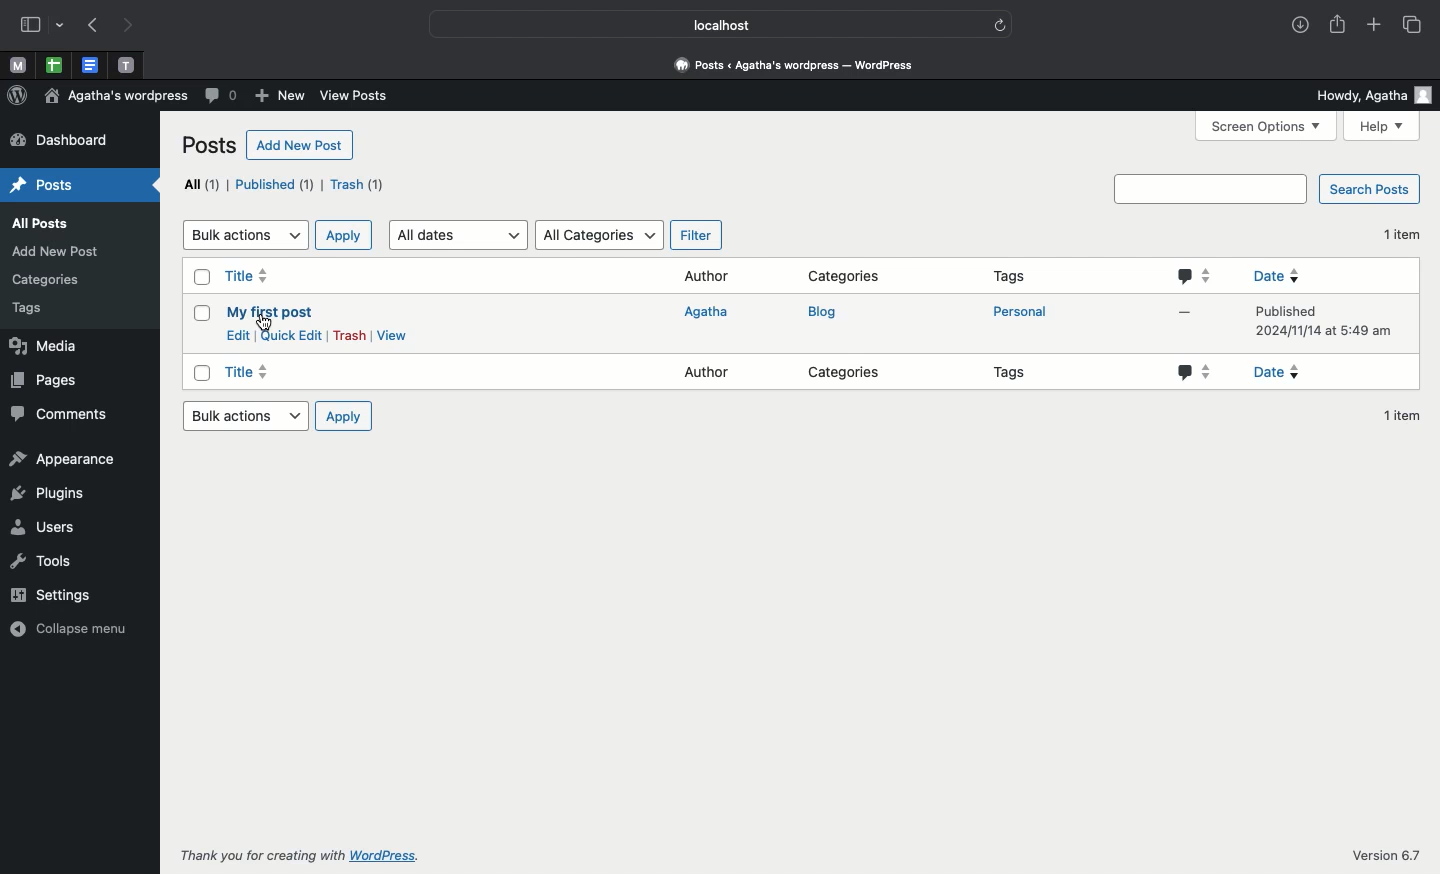  I want to click on View posts, so click(359, 94).